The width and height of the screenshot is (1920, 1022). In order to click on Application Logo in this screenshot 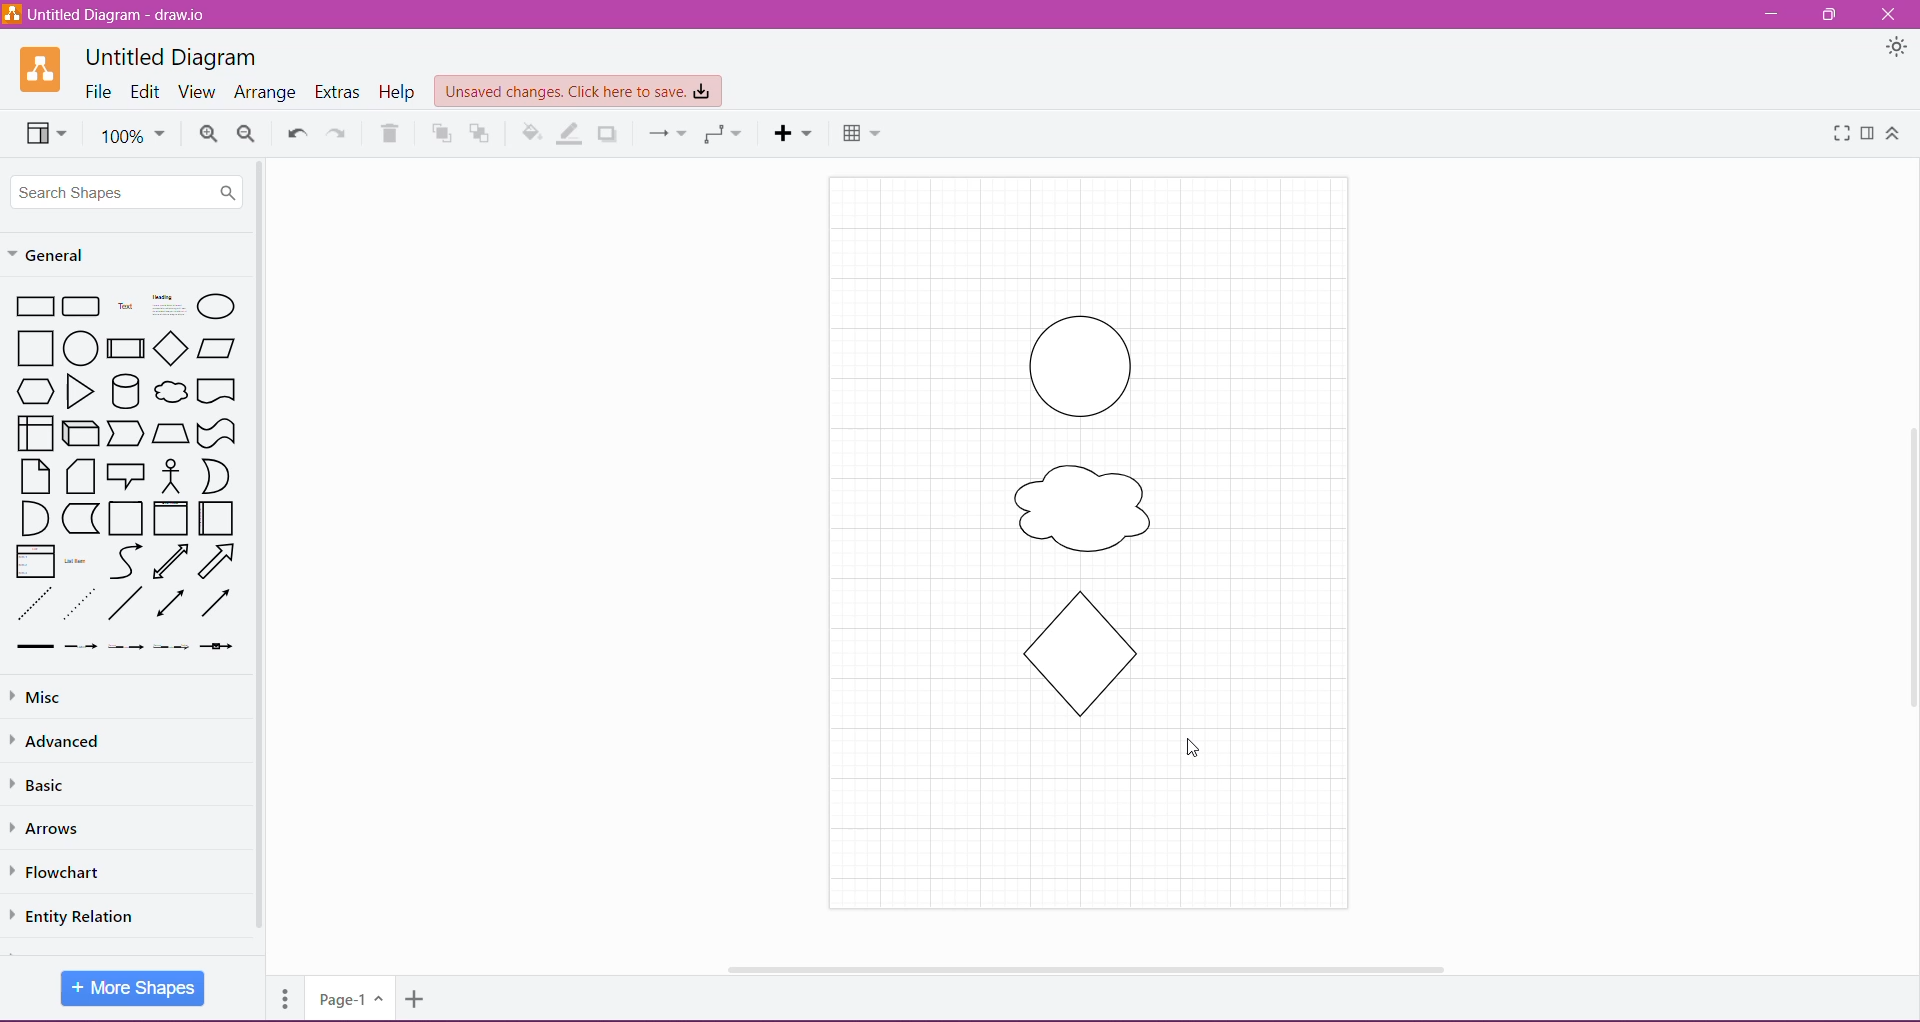, I will do `click(42, 69)`.